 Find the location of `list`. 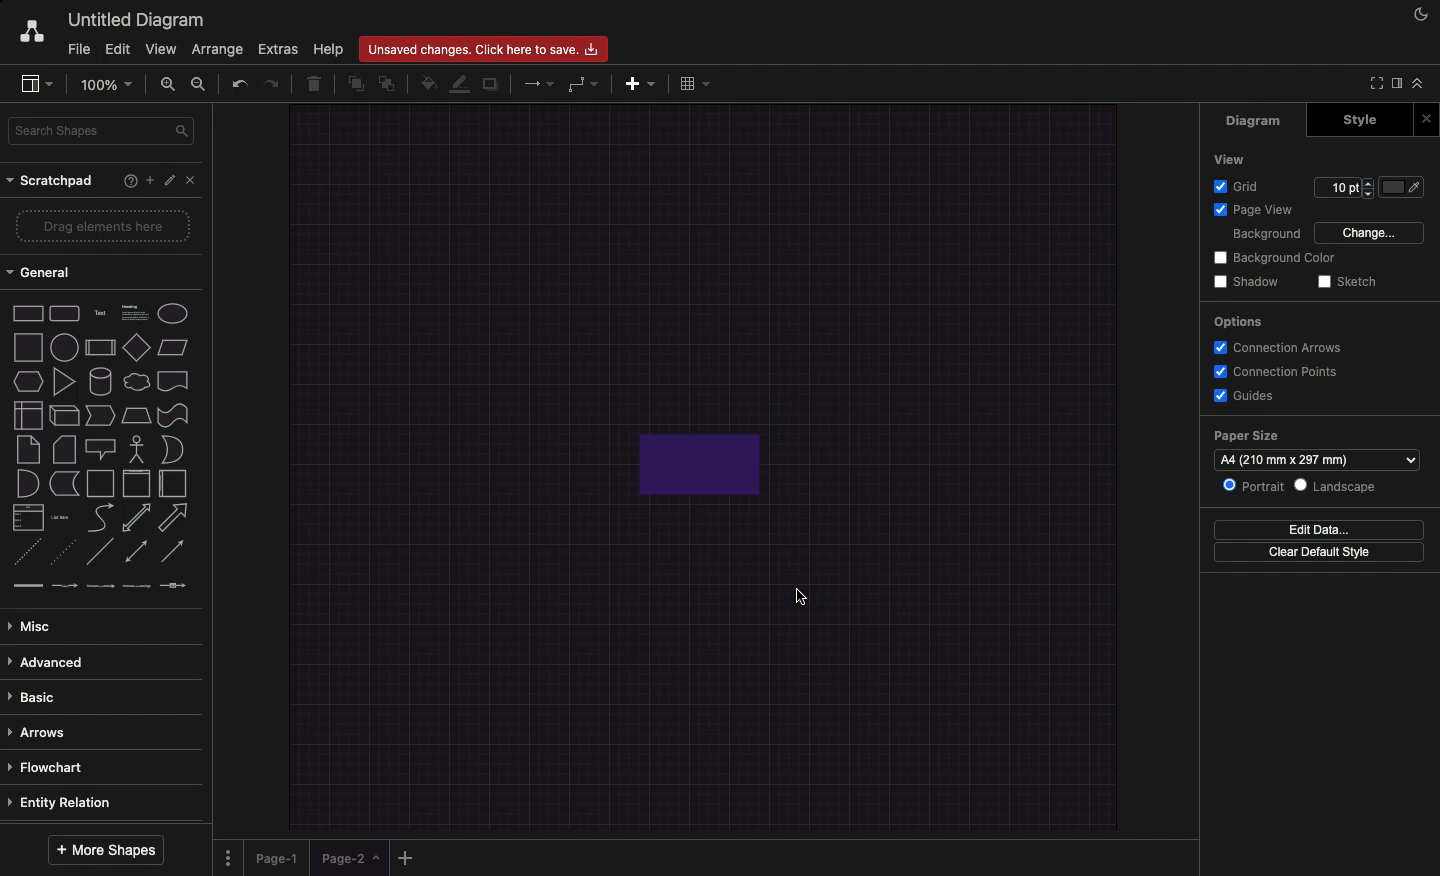

list is located at coordinates (25, 518).